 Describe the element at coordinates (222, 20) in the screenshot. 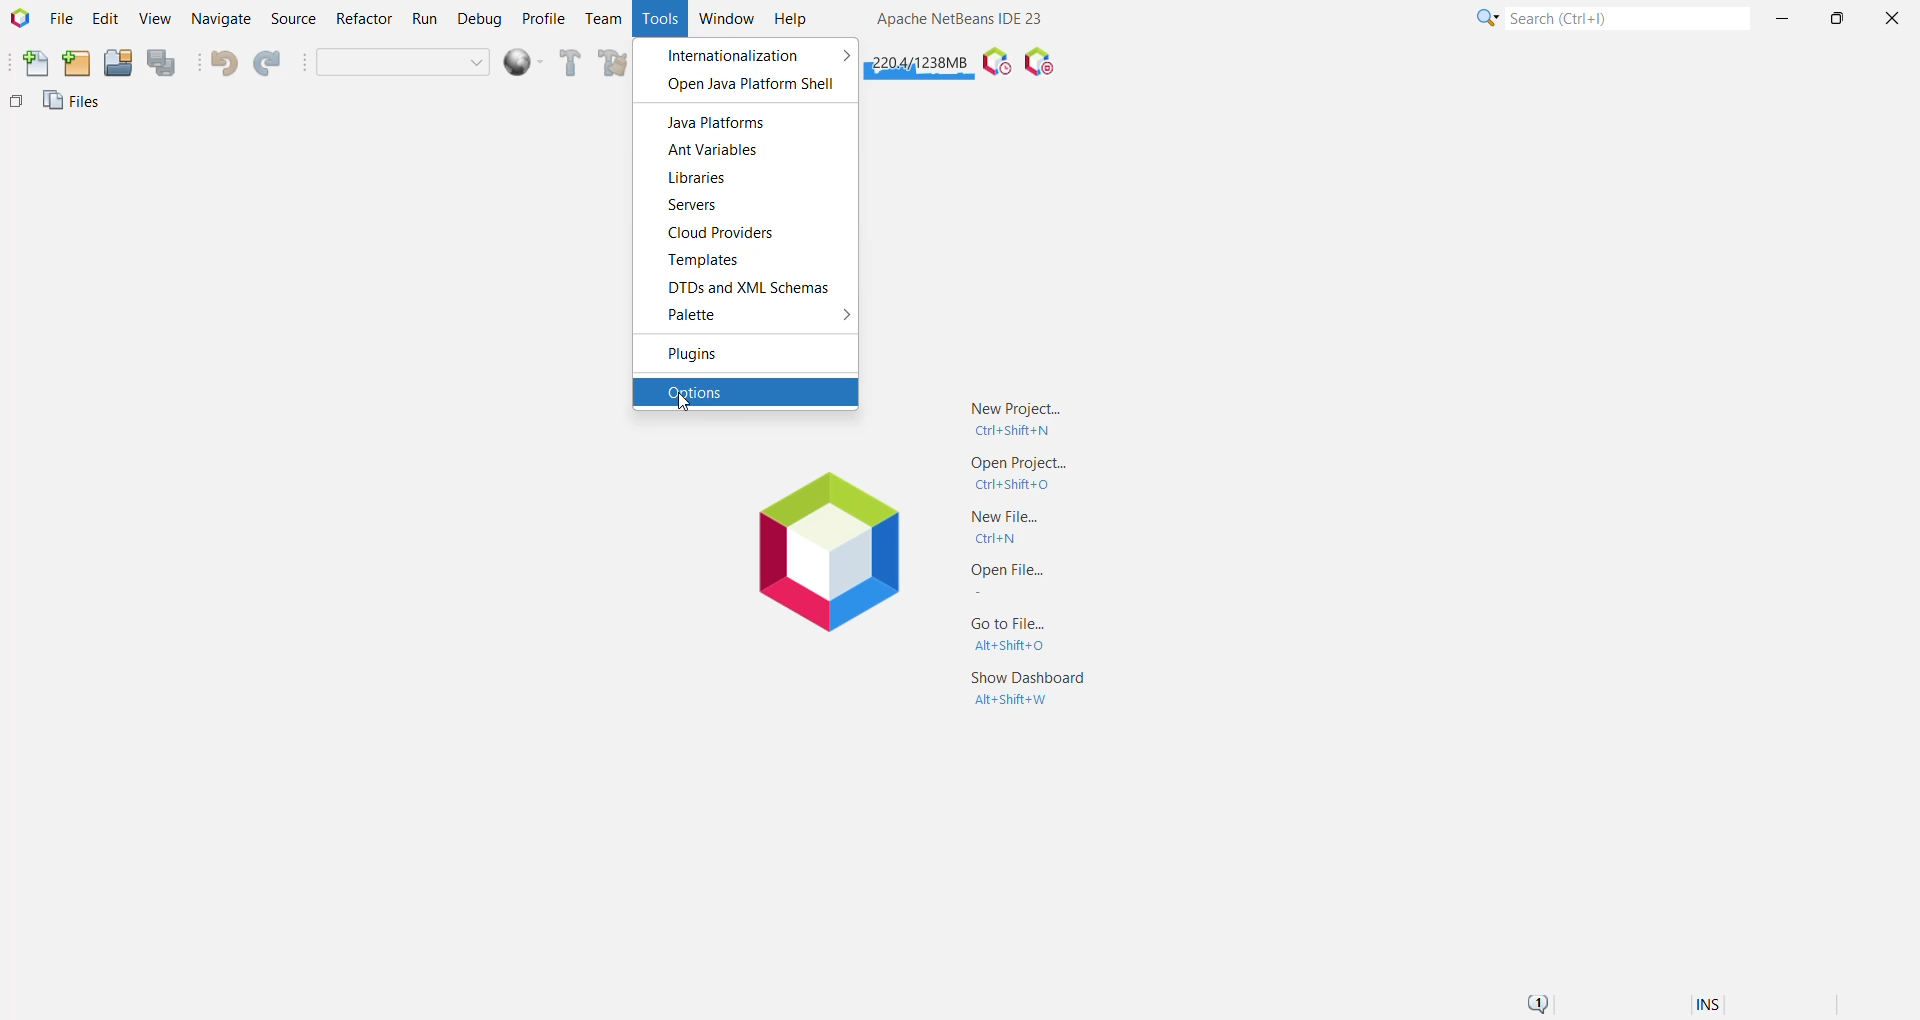

I see `Navigate` at that location.